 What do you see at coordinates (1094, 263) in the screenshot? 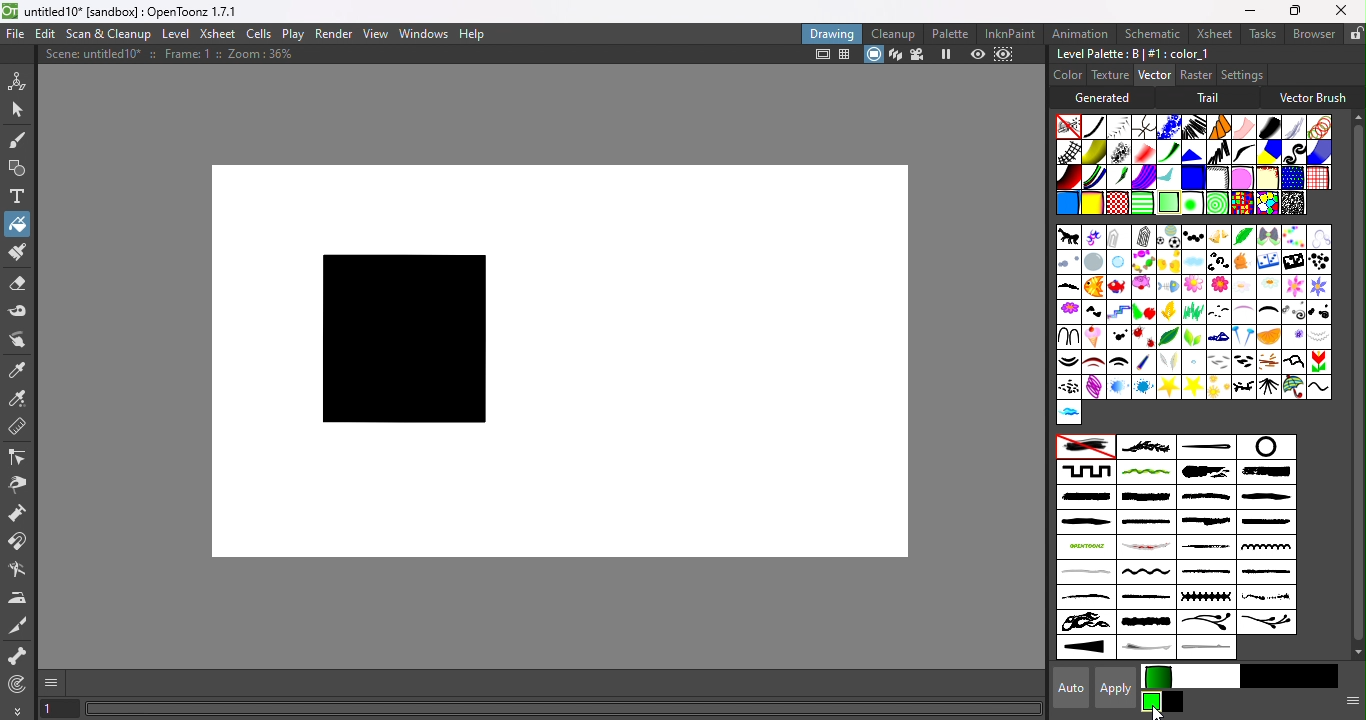
I see `Bubb2` at bounding box center [1094, 263].